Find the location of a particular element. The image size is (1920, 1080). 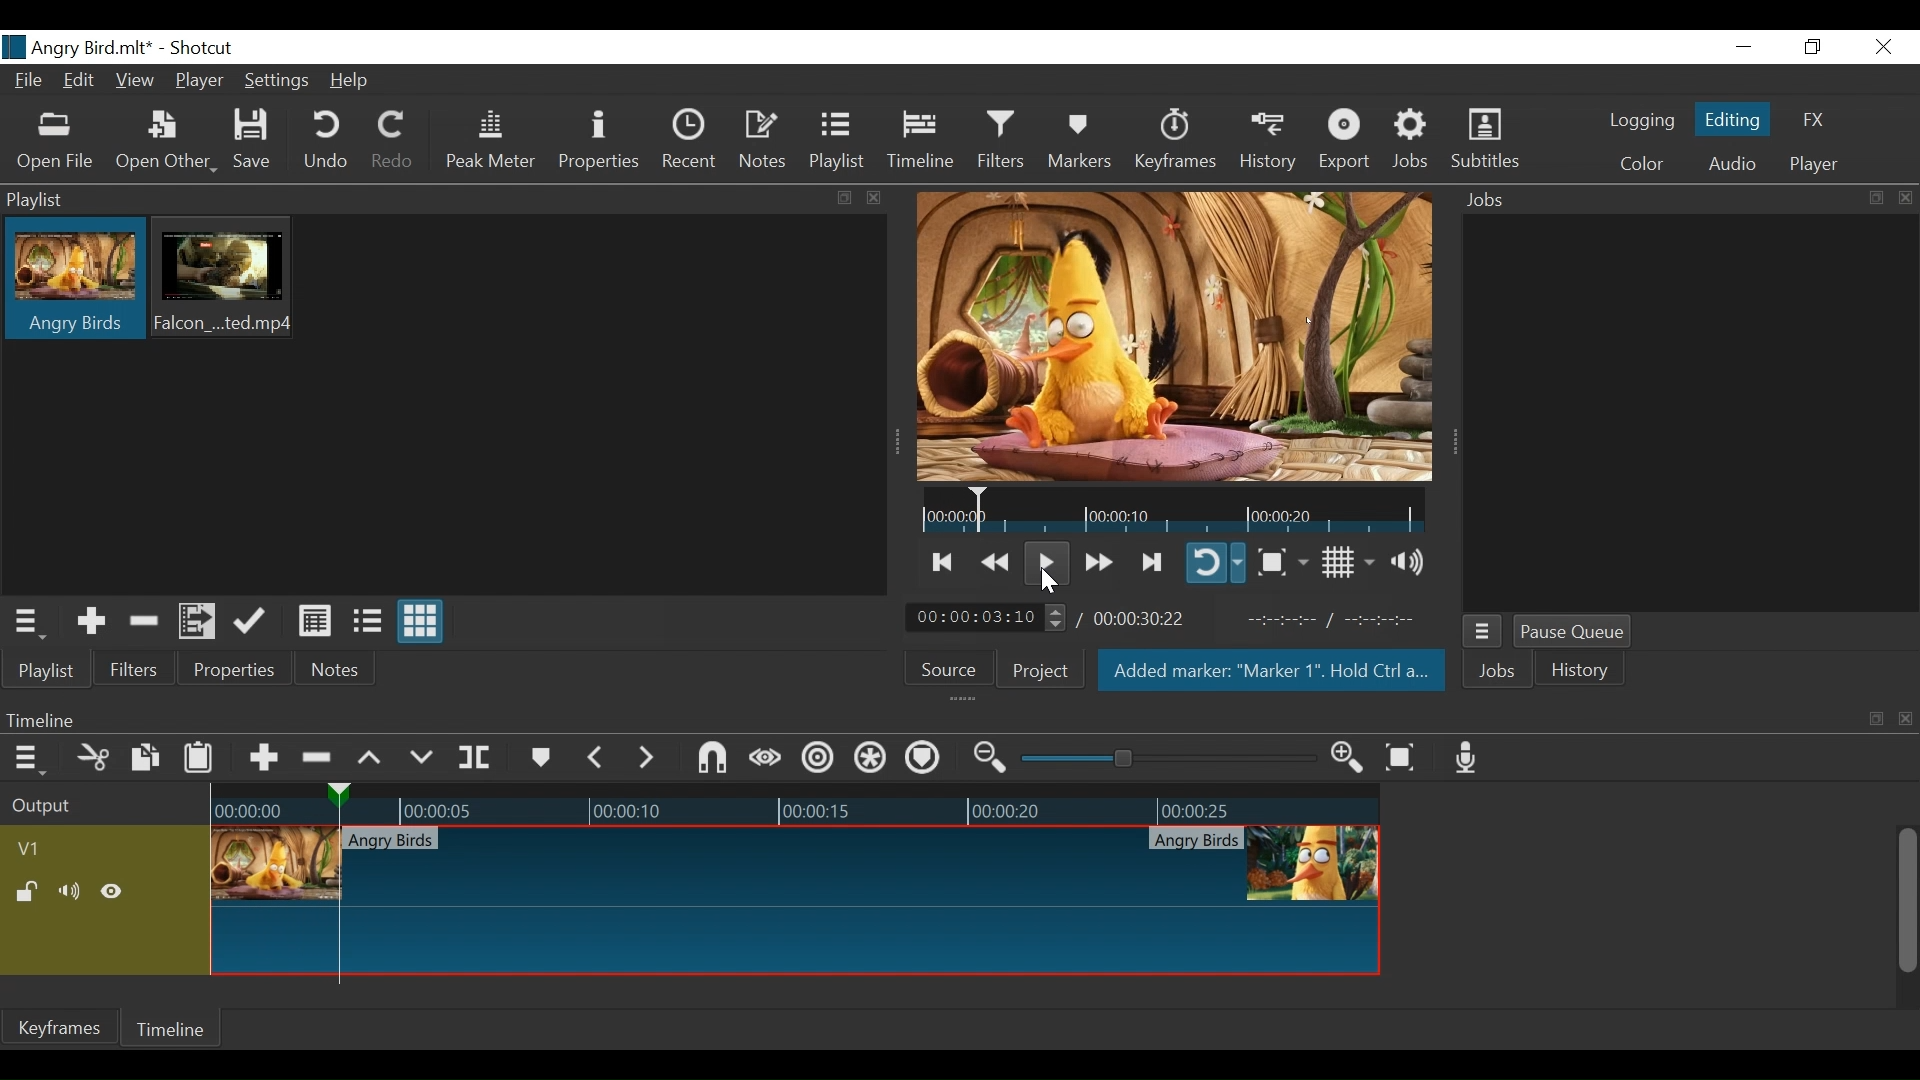

Output is located at coordinates (78, 813).